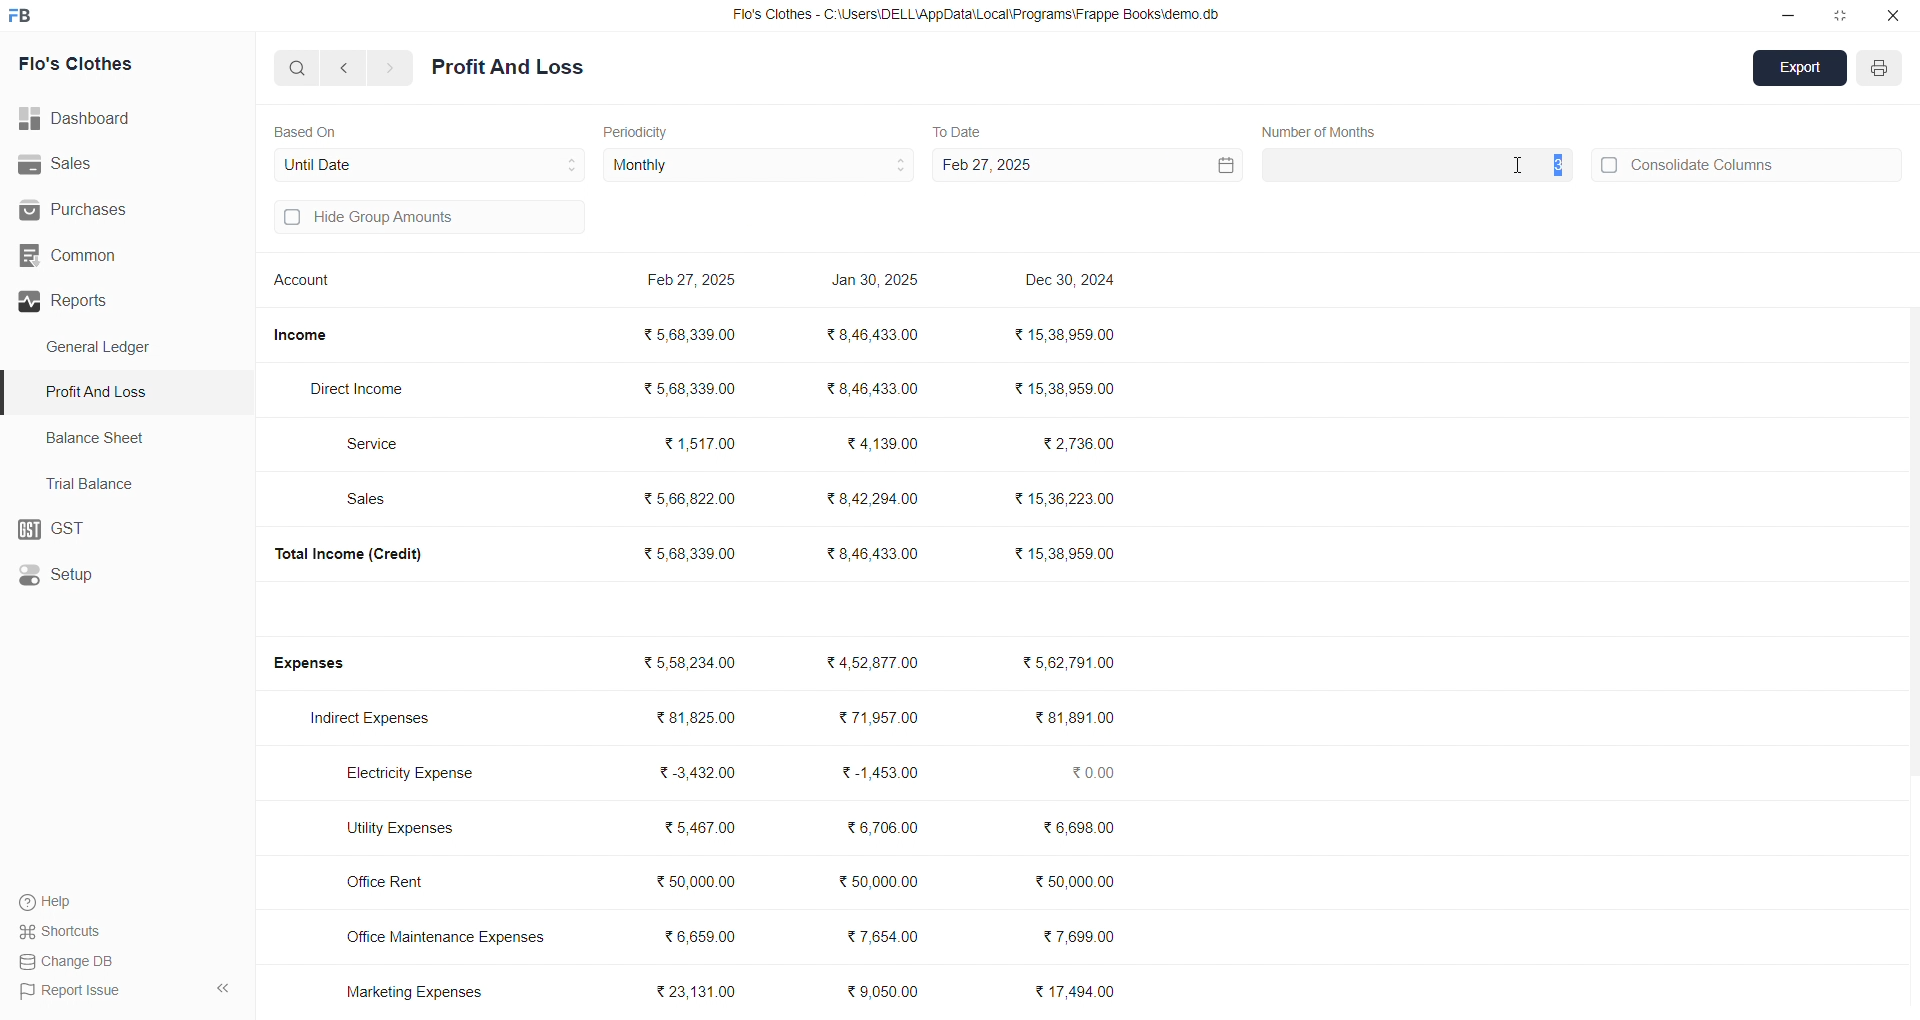  What do you see at coordinates (698, 880) in the screenshot?
I see `₹50,000.00` at bounding box center [698, 880].